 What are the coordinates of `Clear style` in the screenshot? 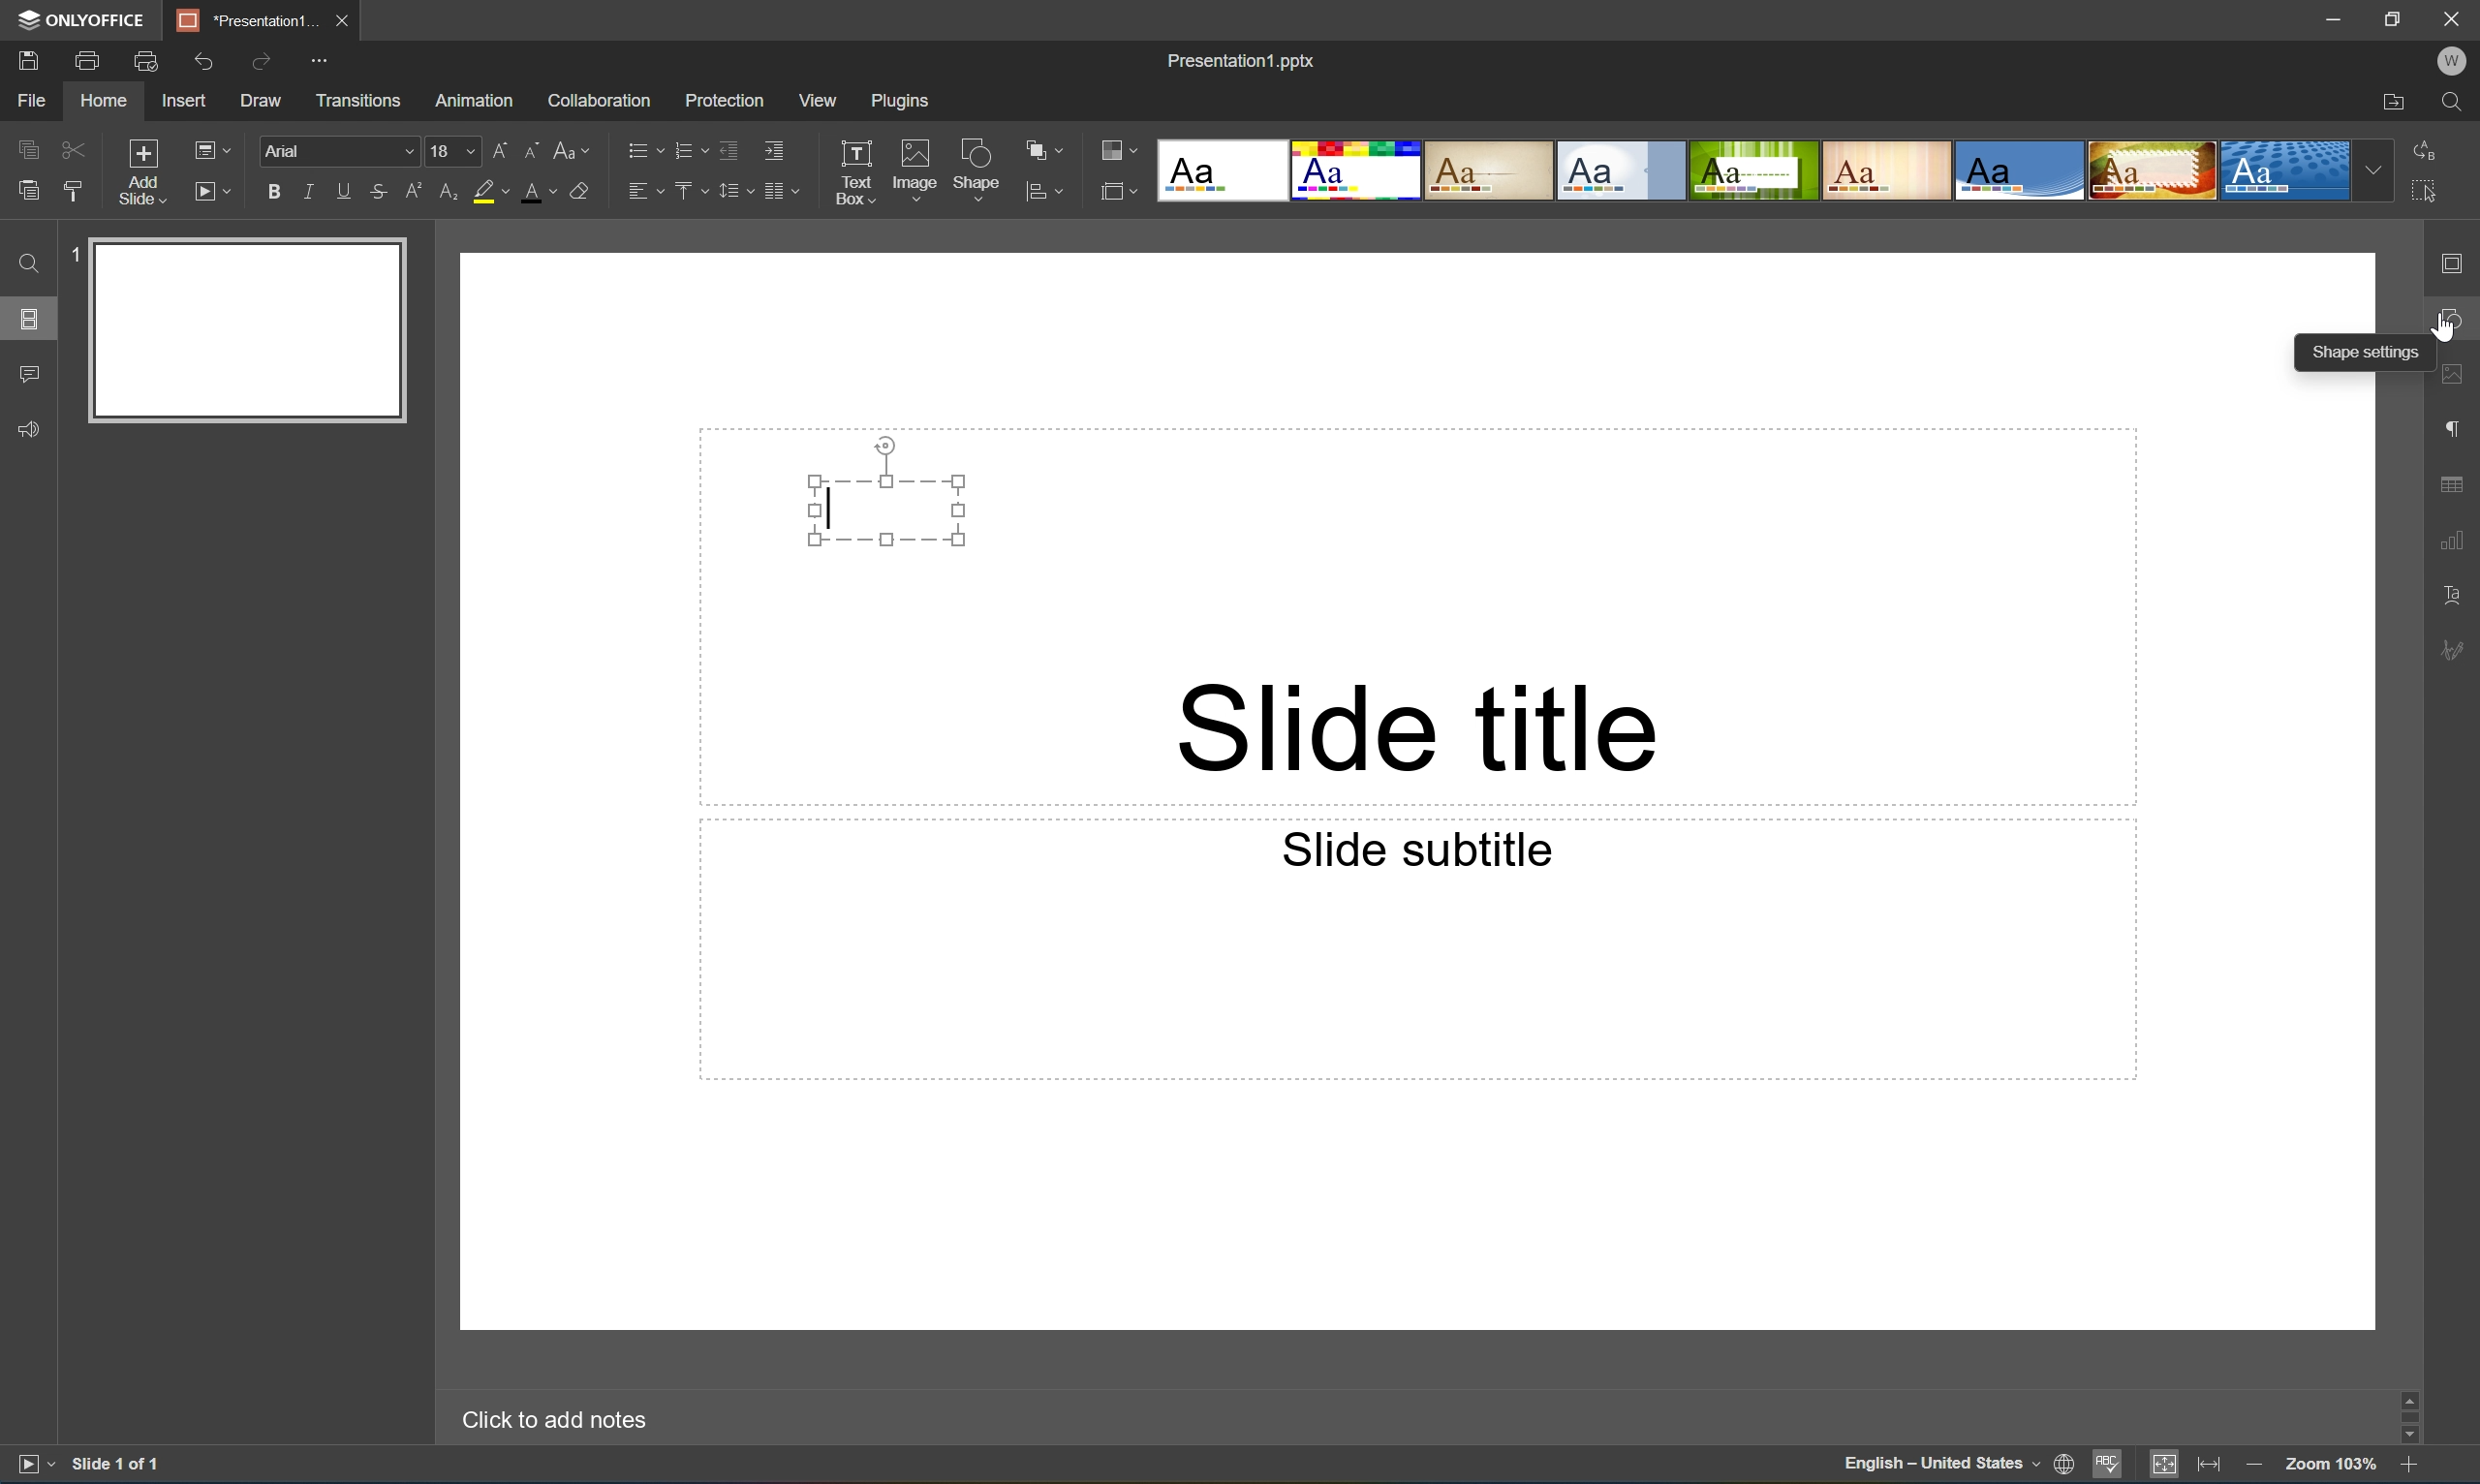 It's located at (580, 189).